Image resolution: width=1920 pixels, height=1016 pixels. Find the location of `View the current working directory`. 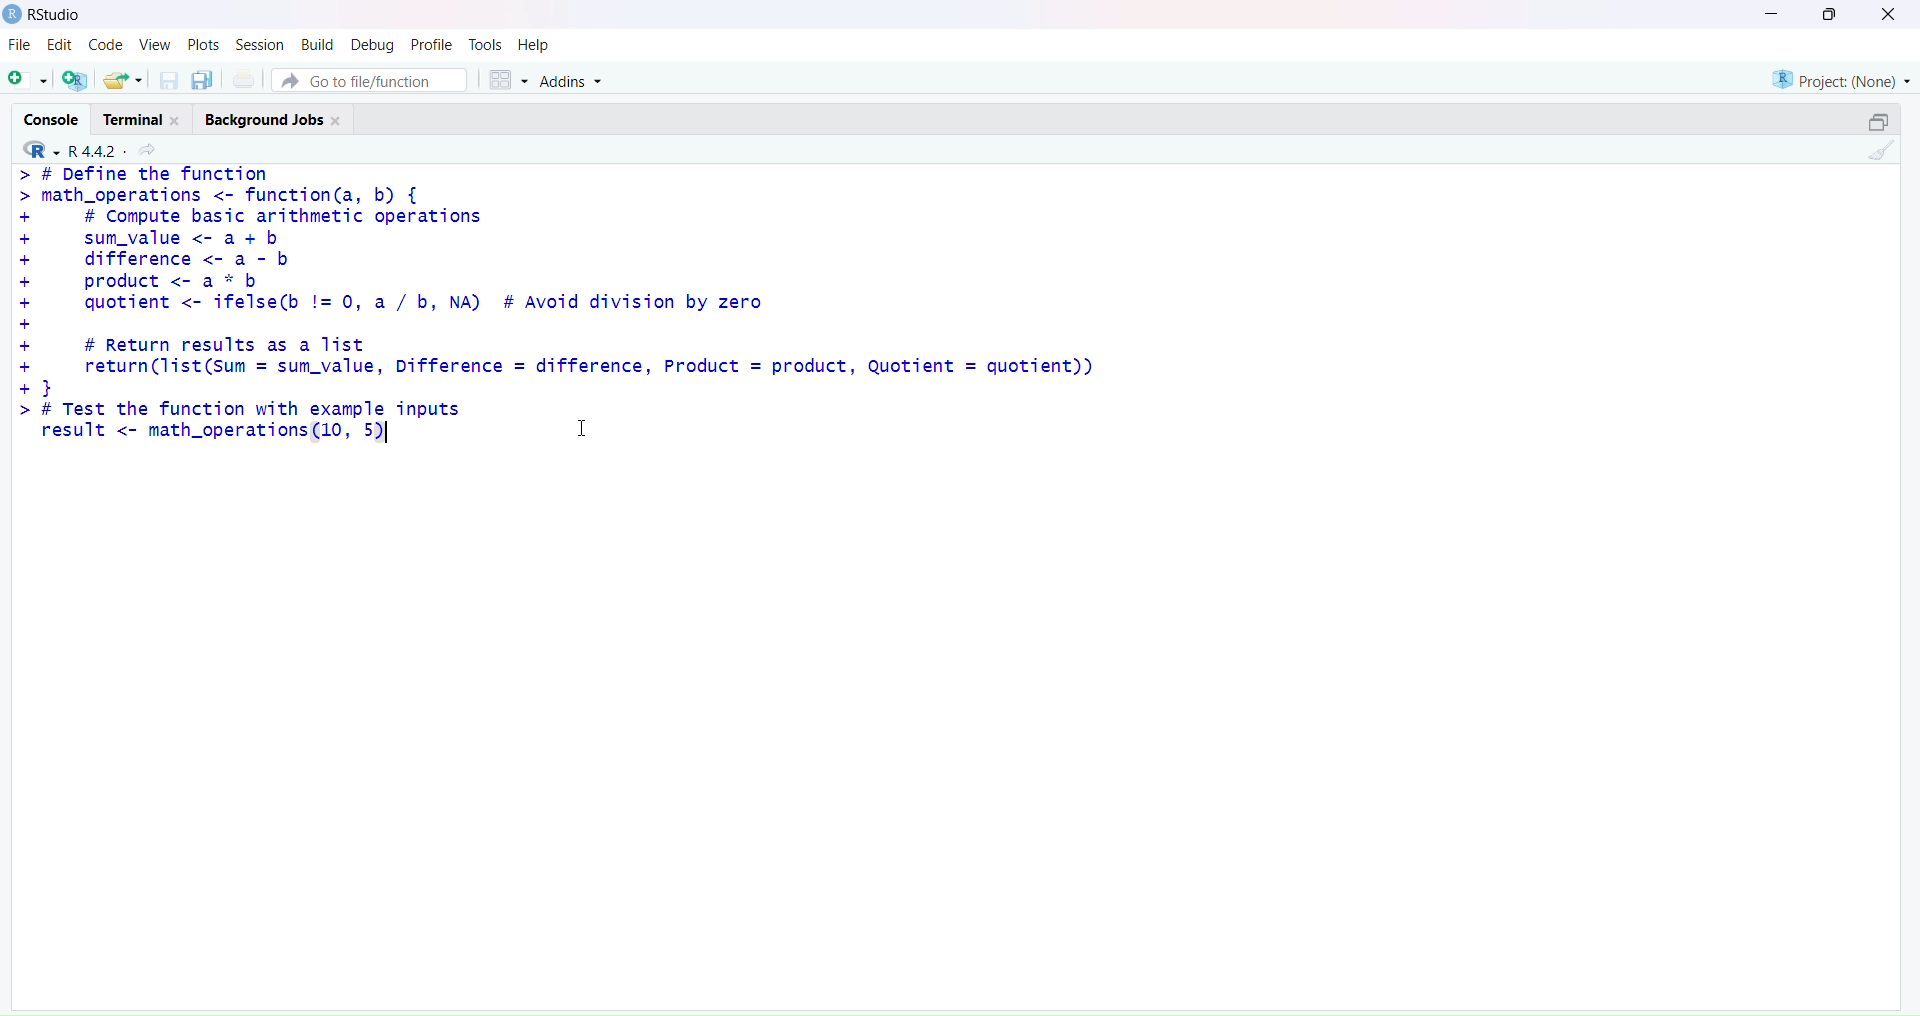

View the current working directory is located at coordinates (151, 151).